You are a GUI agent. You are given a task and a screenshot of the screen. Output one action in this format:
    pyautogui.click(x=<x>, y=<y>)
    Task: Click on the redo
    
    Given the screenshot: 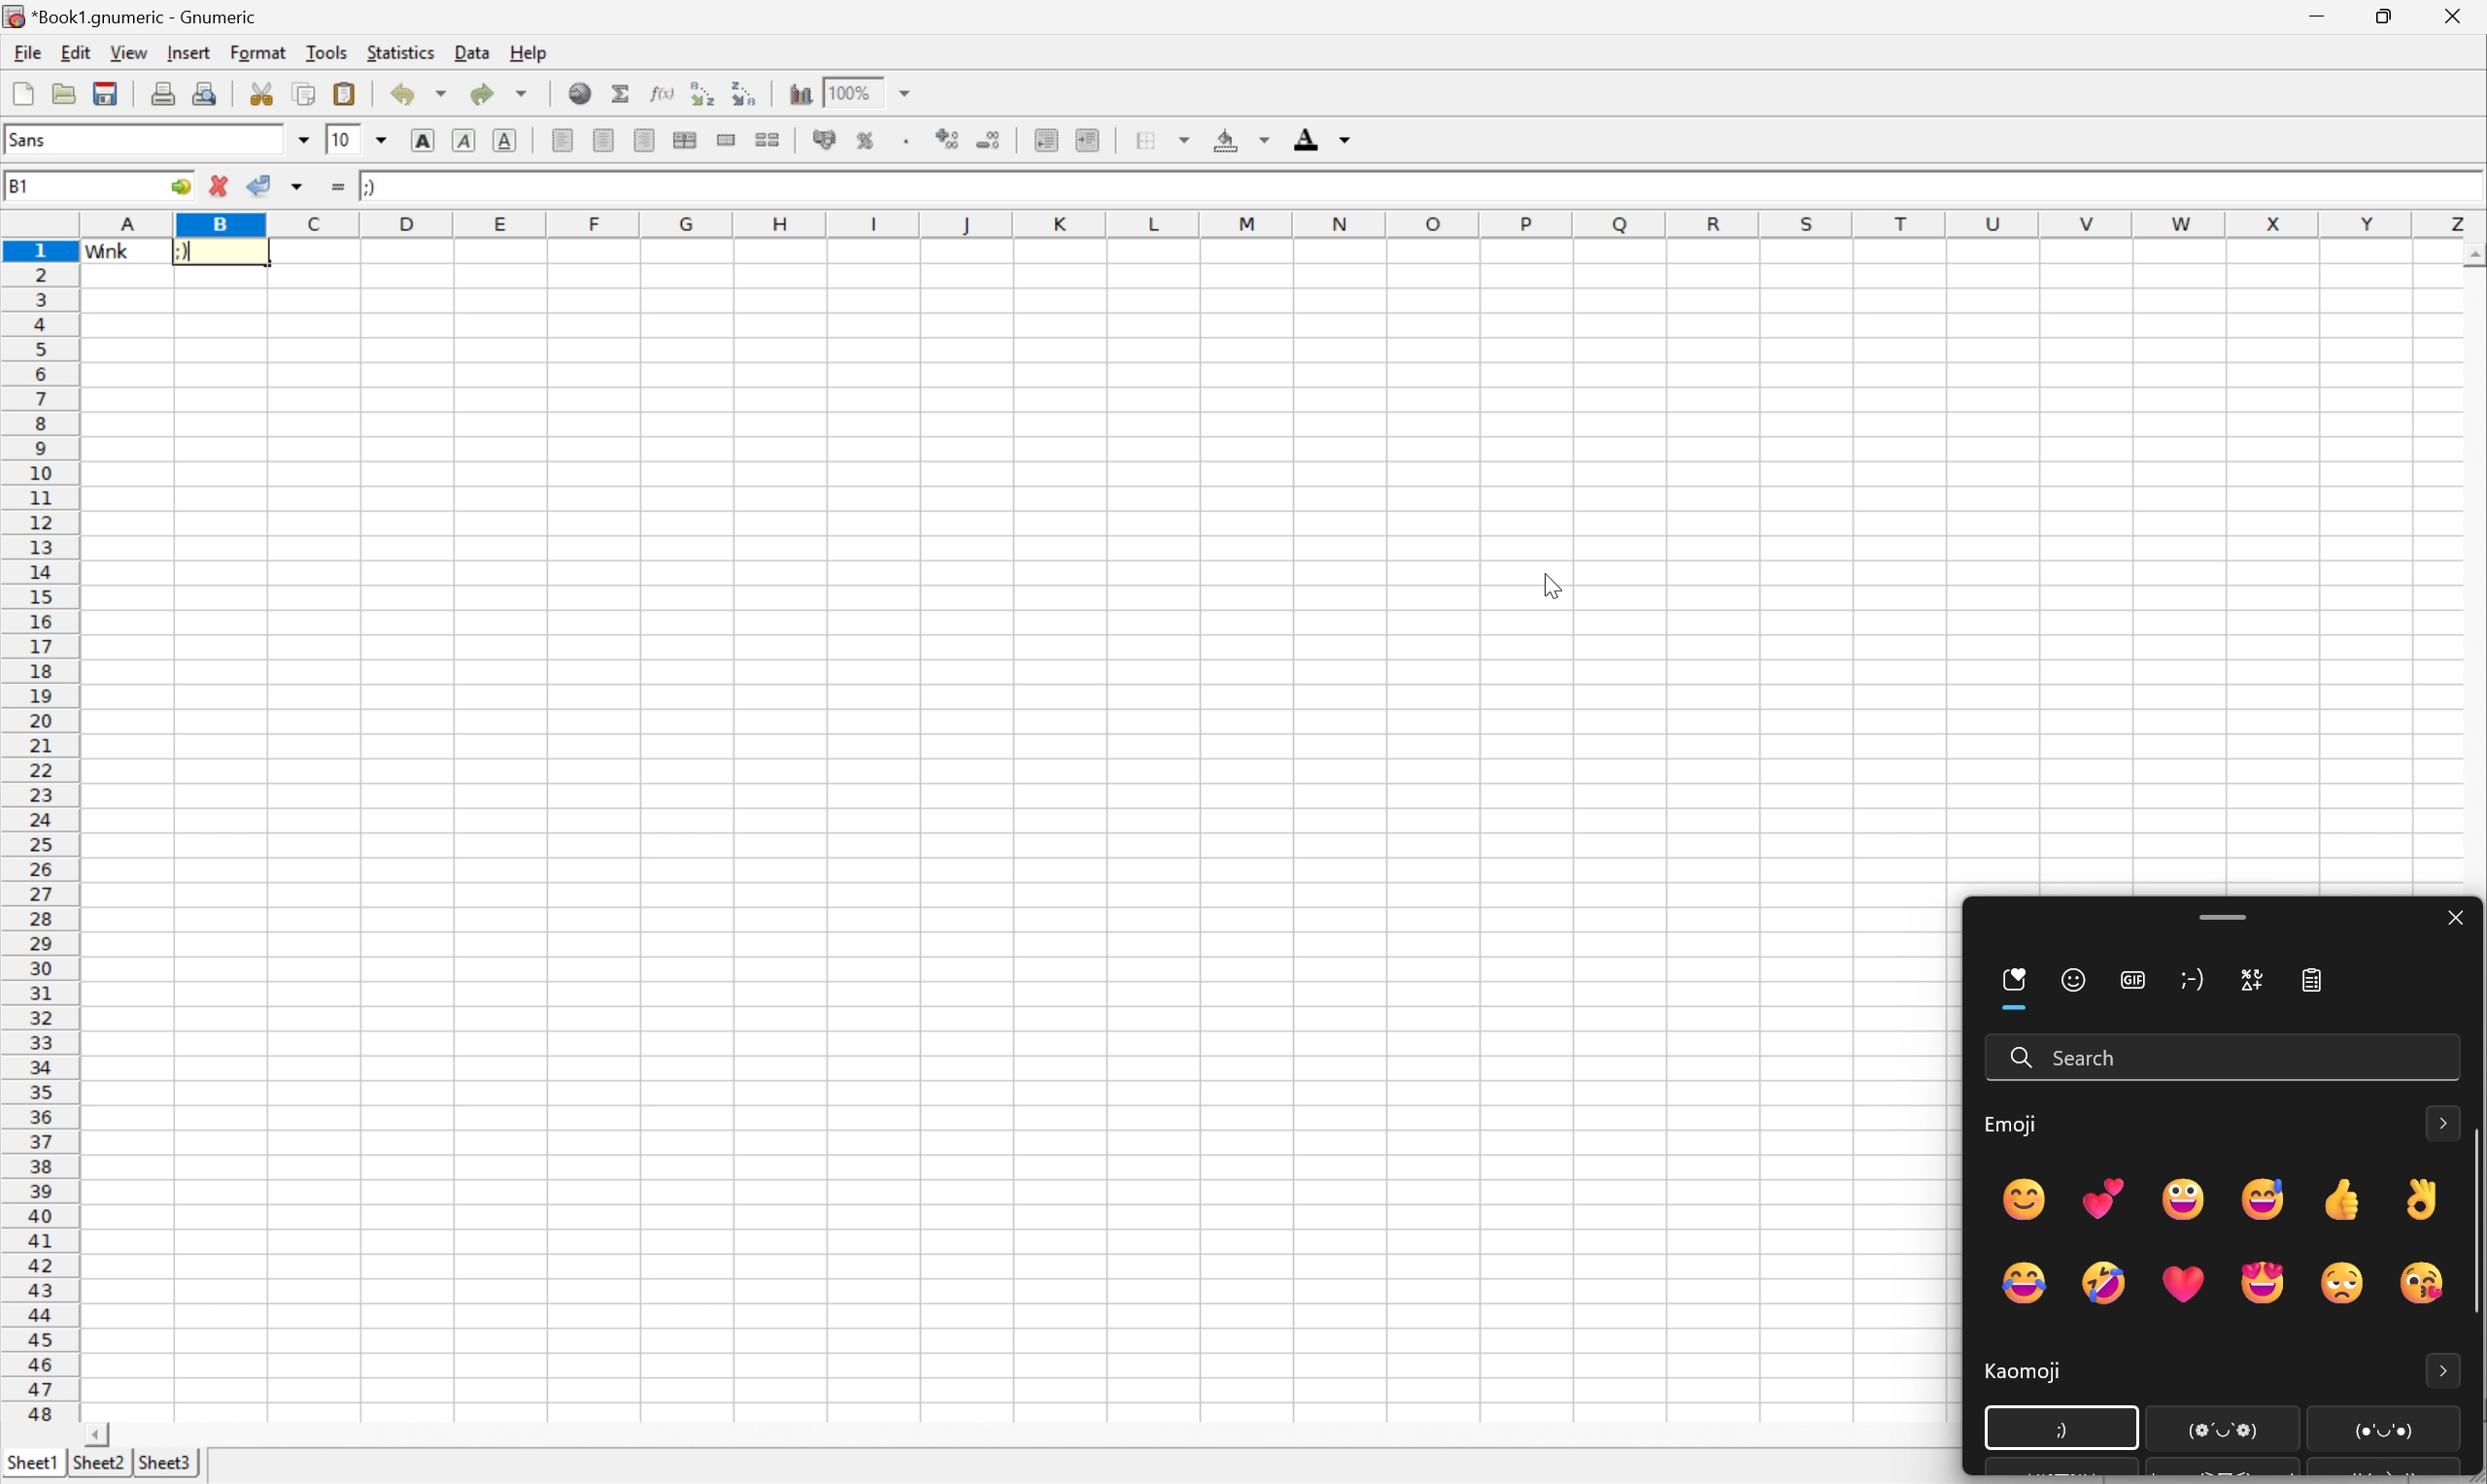 What is the action you would take?
    pyautogui.click(x=502, y=98)
    